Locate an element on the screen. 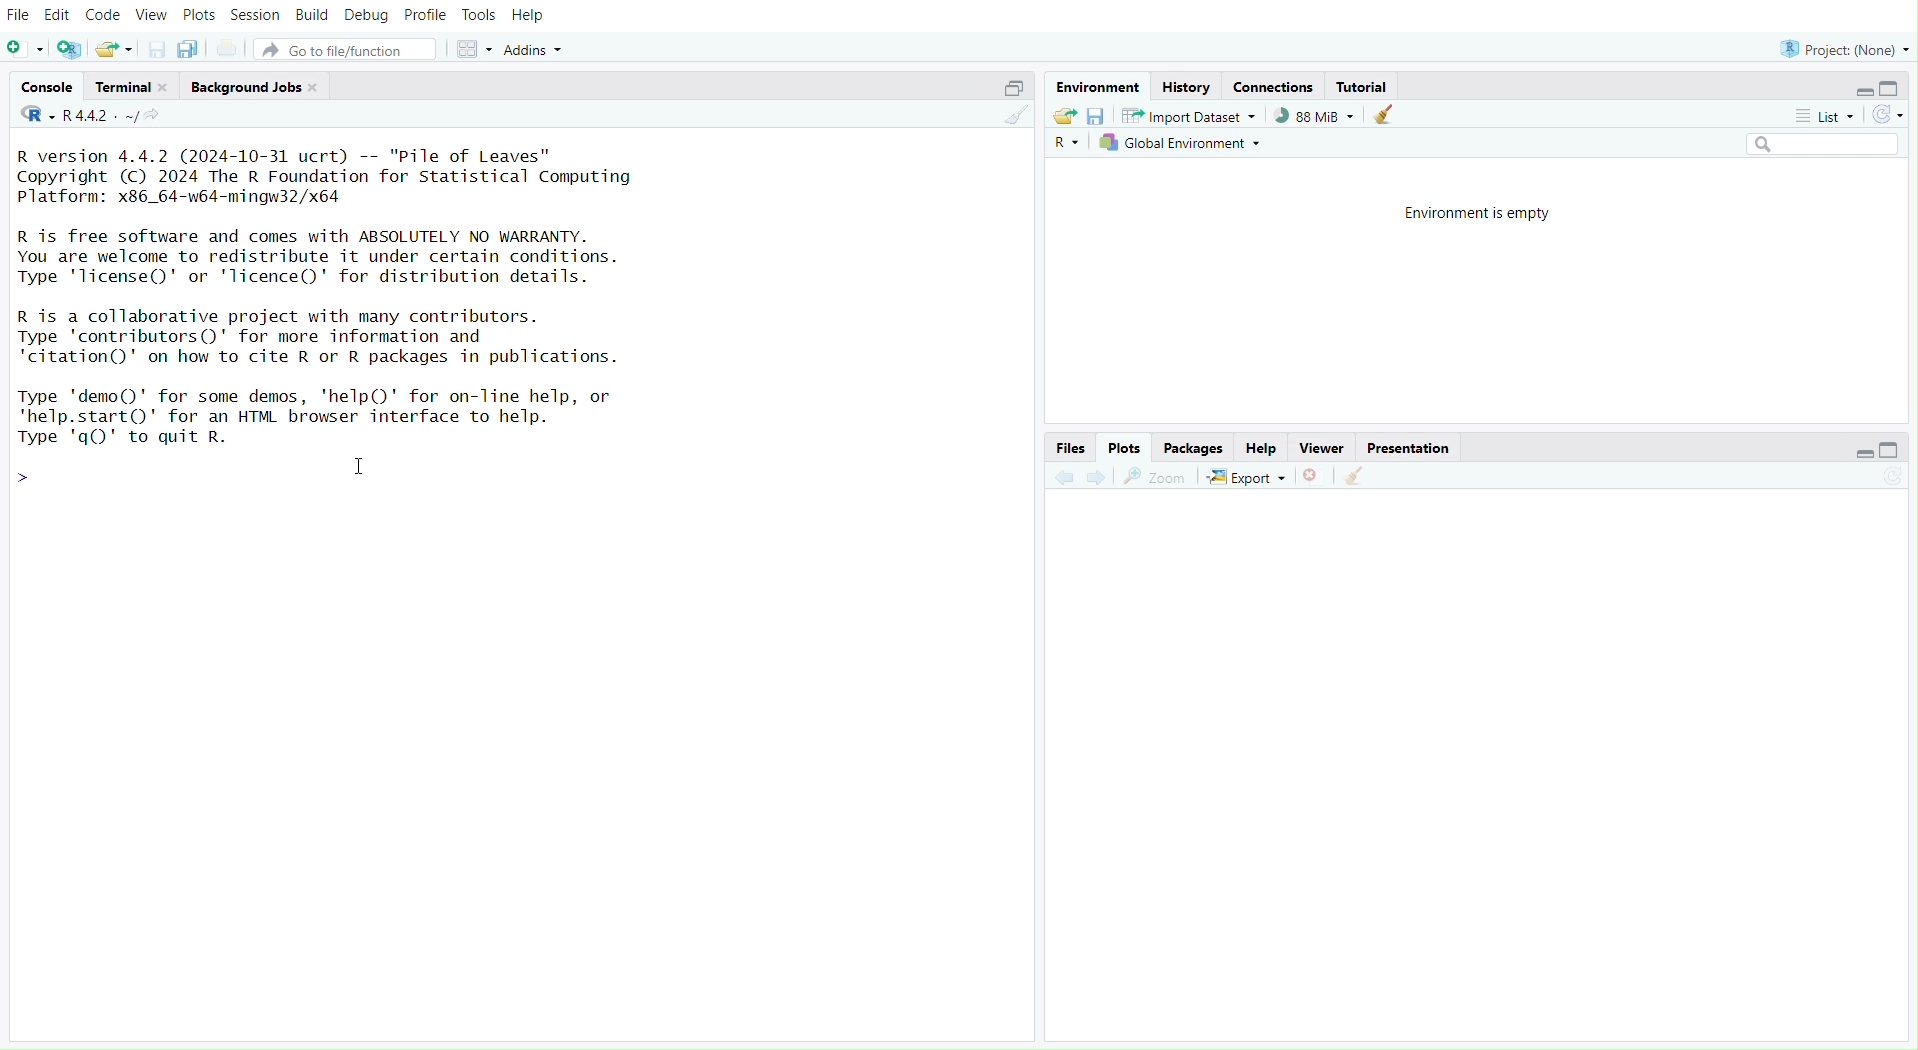  View is located at coordinates (149, 14).